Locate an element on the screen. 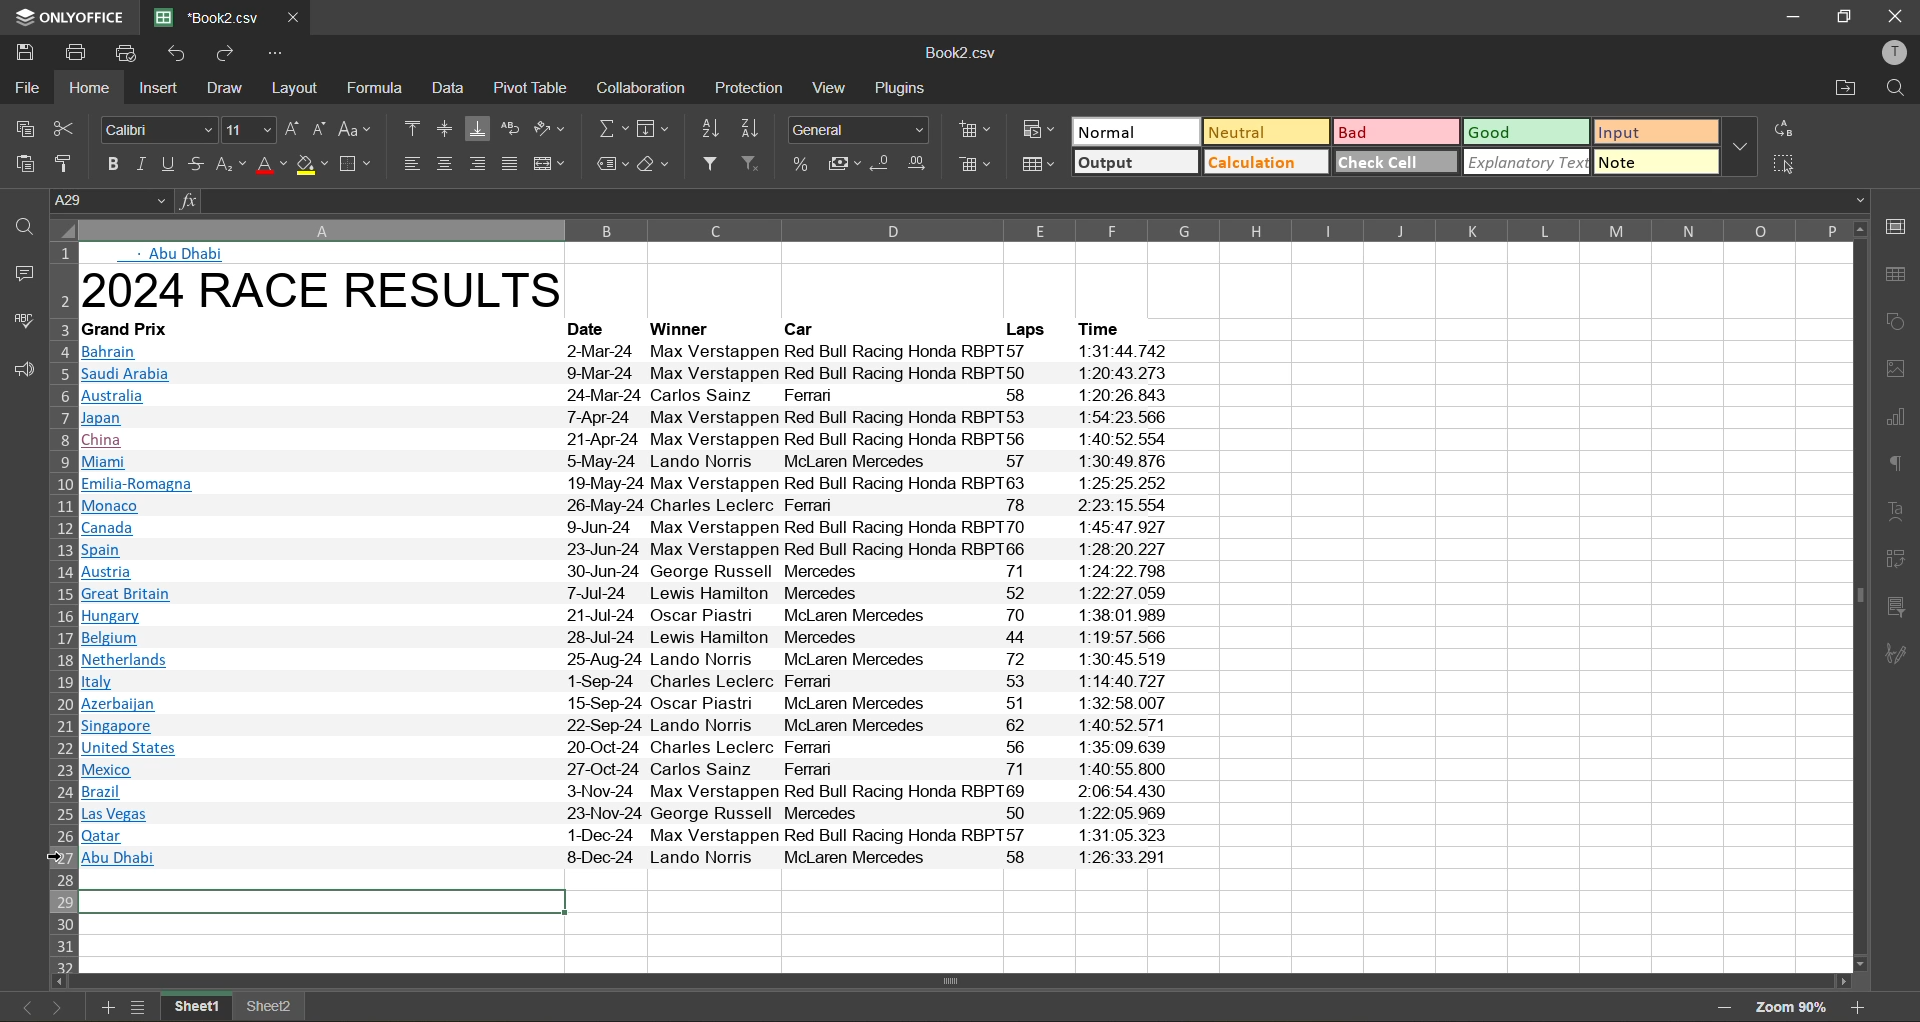 This screenshot has height=1022, width=1920. font style is located at coordinates (156, 129).